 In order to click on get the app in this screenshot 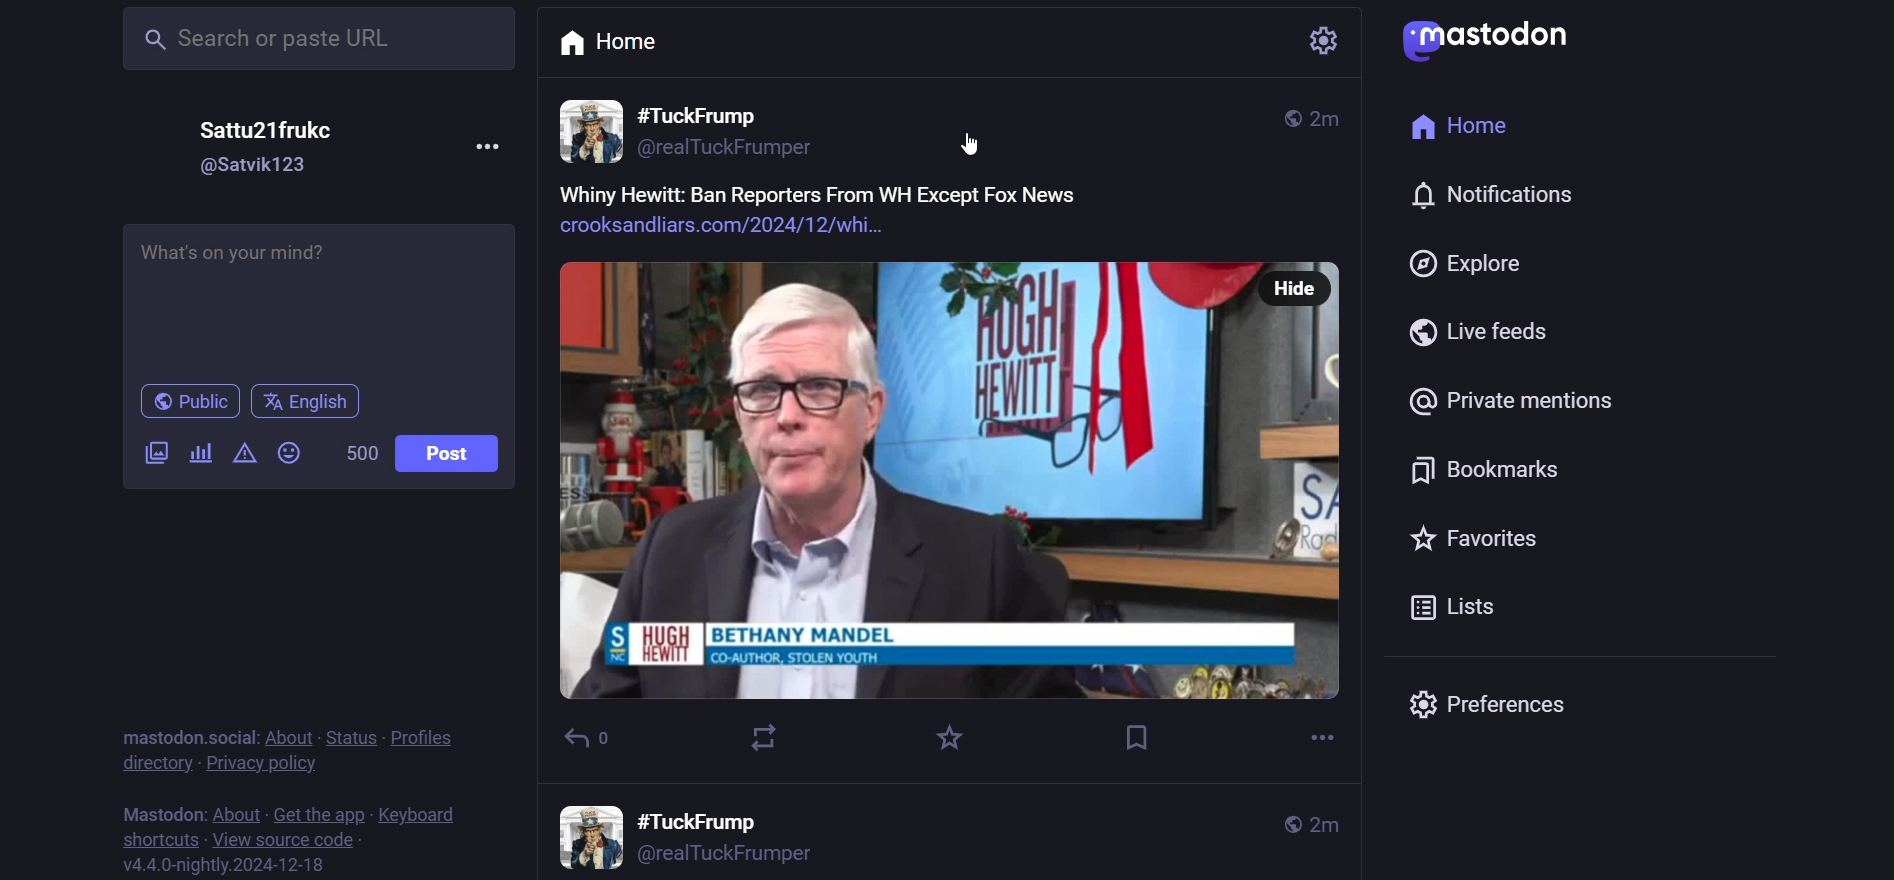, I will do `click(315, 811)`.